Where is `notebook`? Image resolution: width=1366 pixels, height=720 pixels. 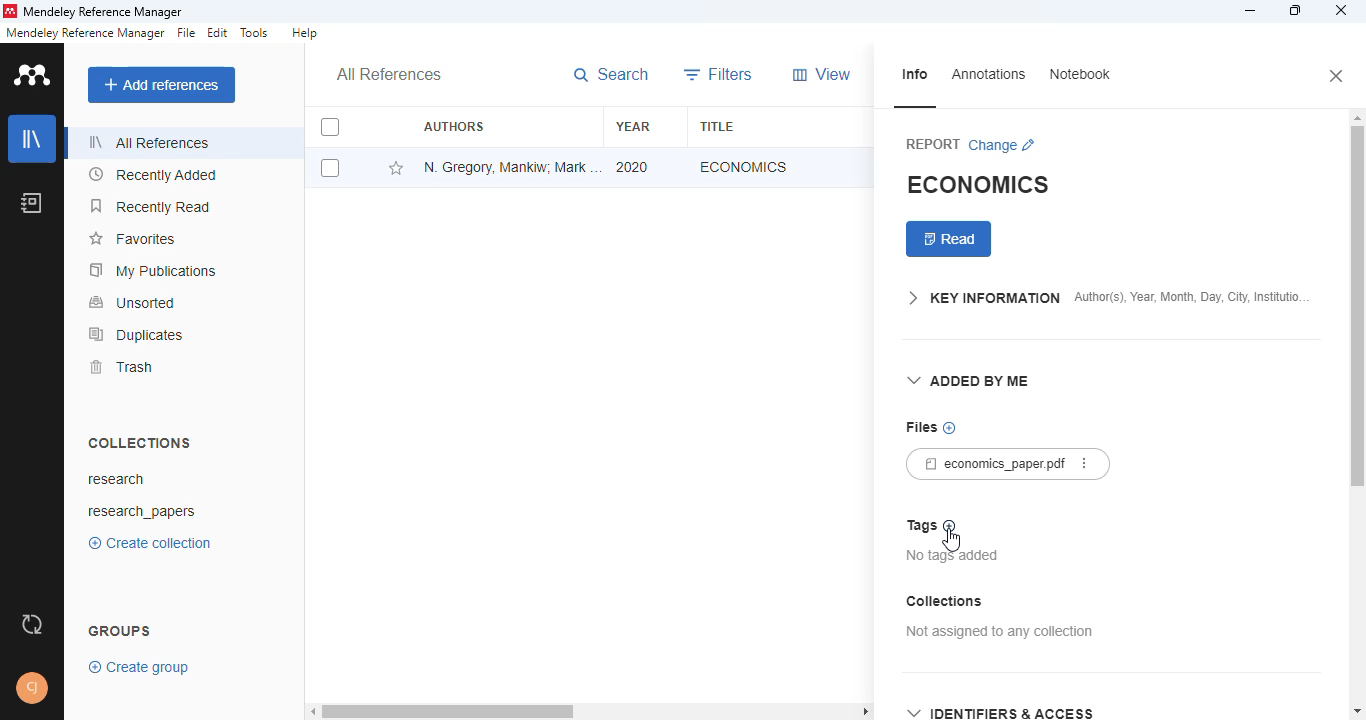
notebook is located at coordinates (32, 203).